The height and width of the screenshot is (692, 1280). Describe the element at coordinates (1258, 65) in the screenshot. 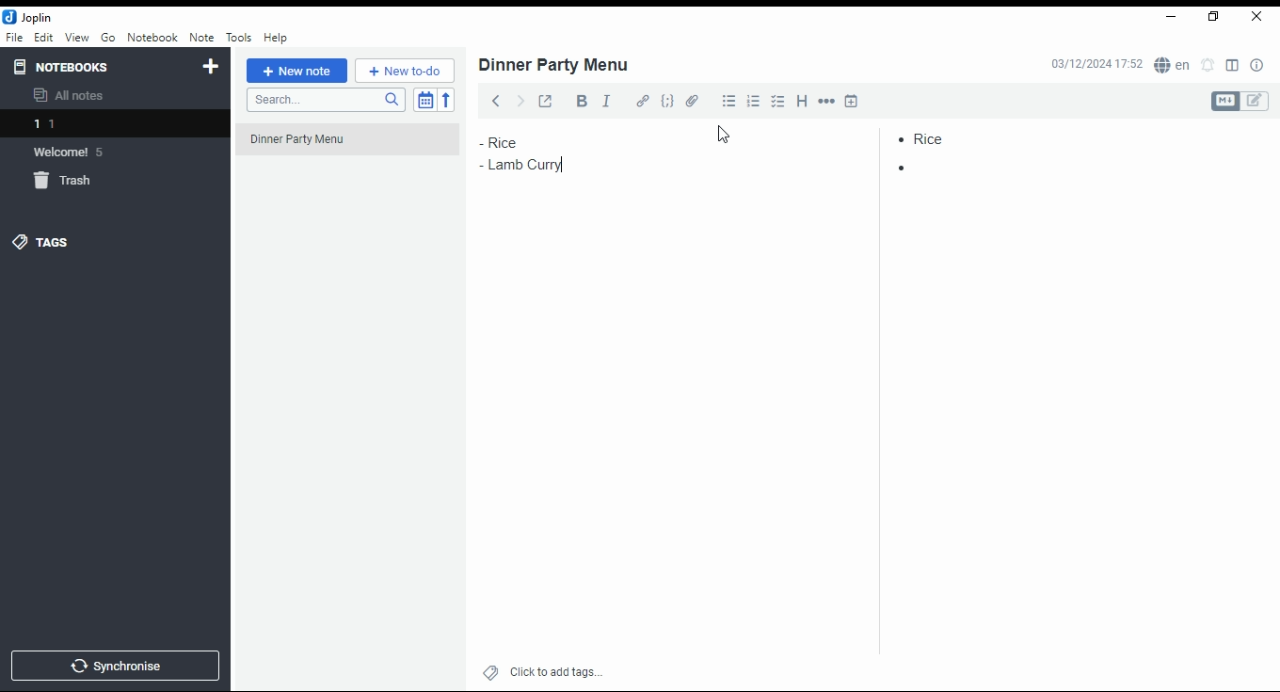

I see `notes properties` at that location.